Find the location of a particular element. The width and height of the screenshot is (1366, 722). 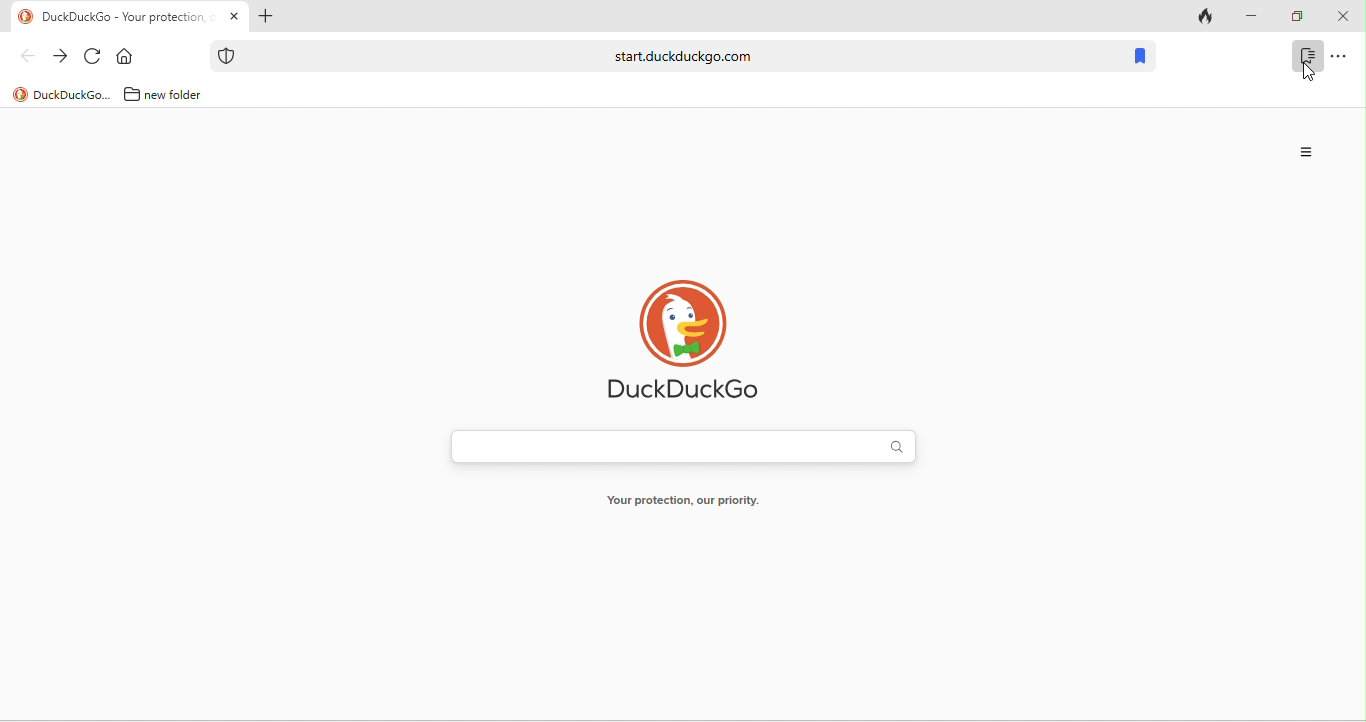

back is located at coordinates (27, 56).